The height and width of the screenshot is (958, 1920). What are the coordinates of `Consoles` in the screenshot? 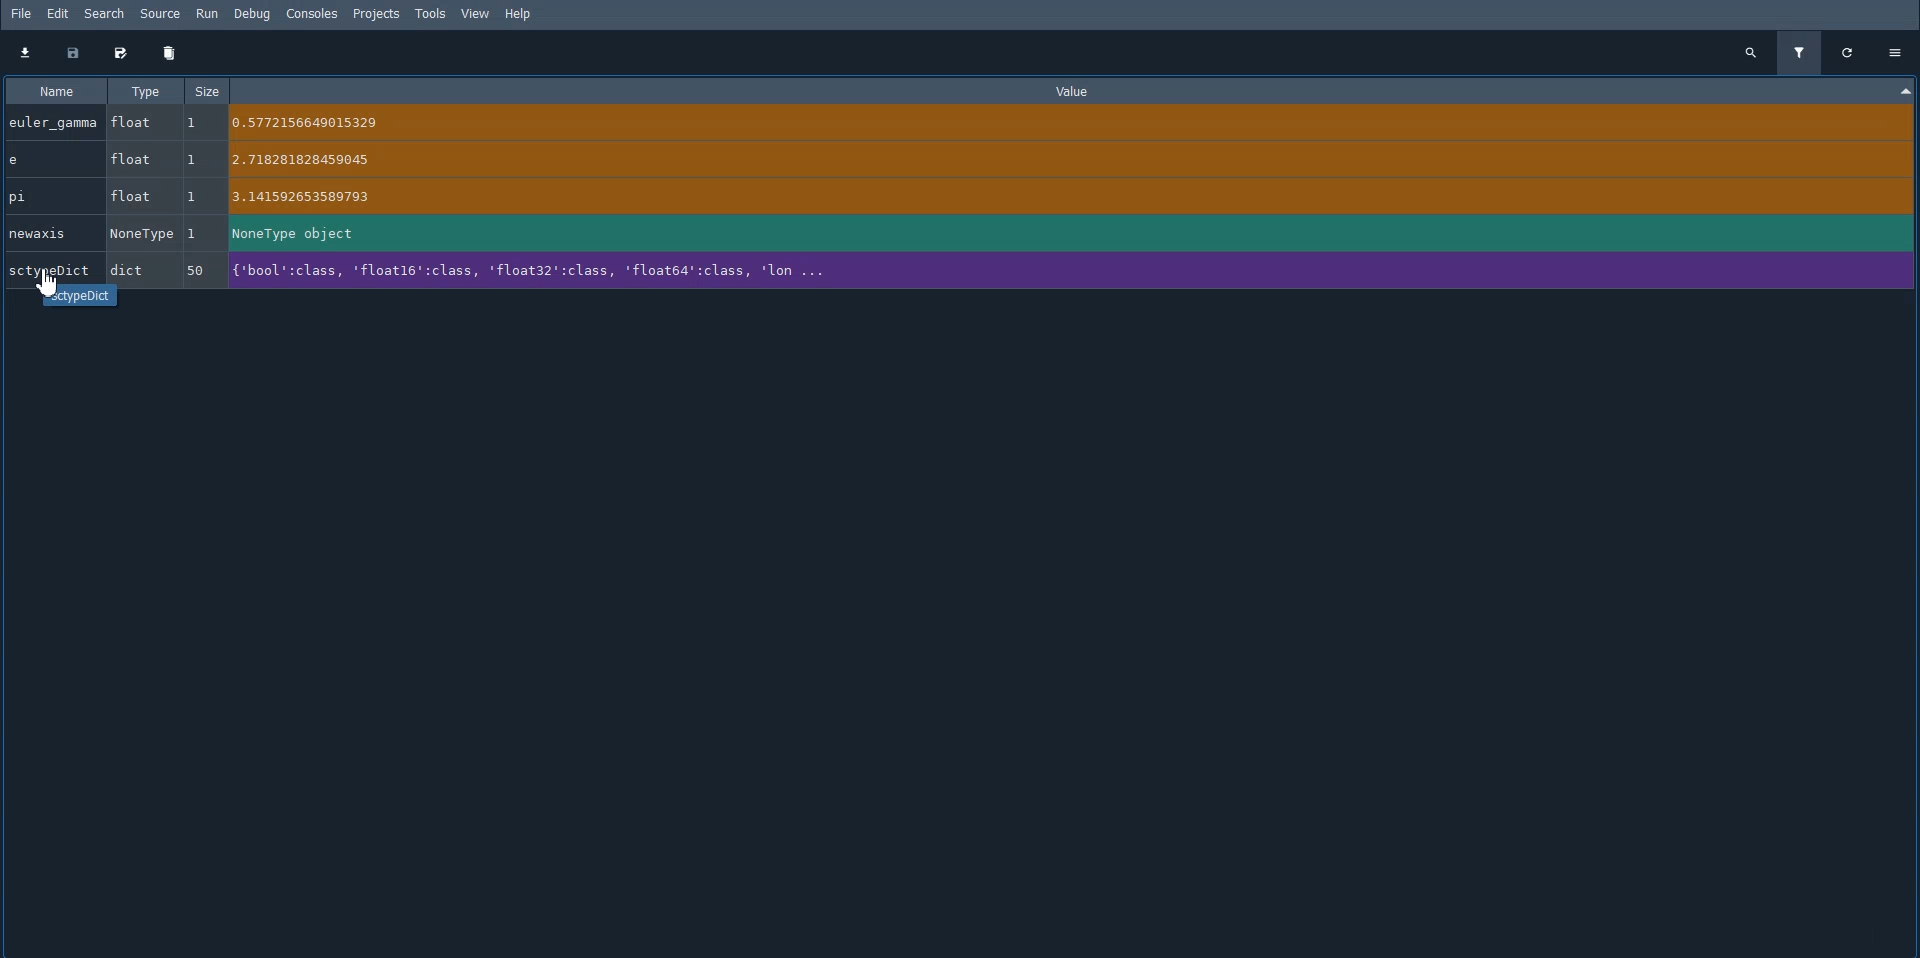 It's located at (311, 14).